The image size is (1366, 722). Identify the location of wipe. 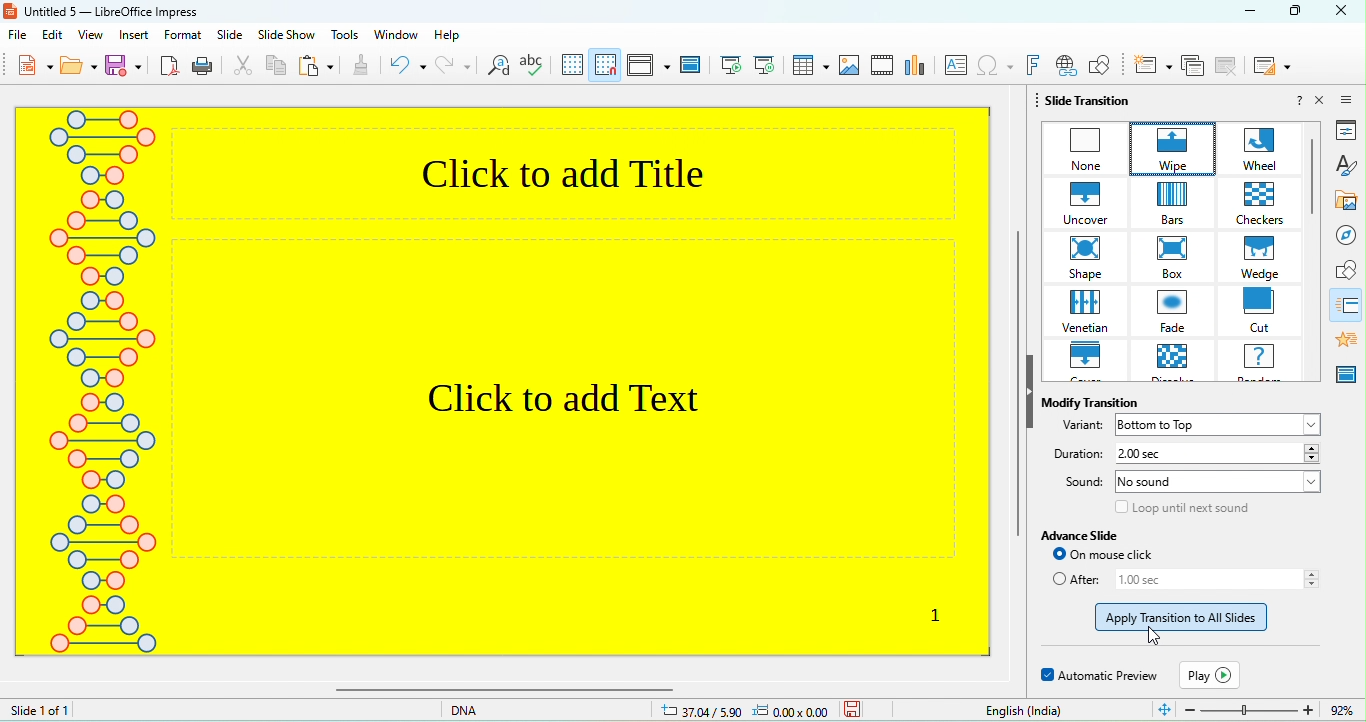
(1166, 146).